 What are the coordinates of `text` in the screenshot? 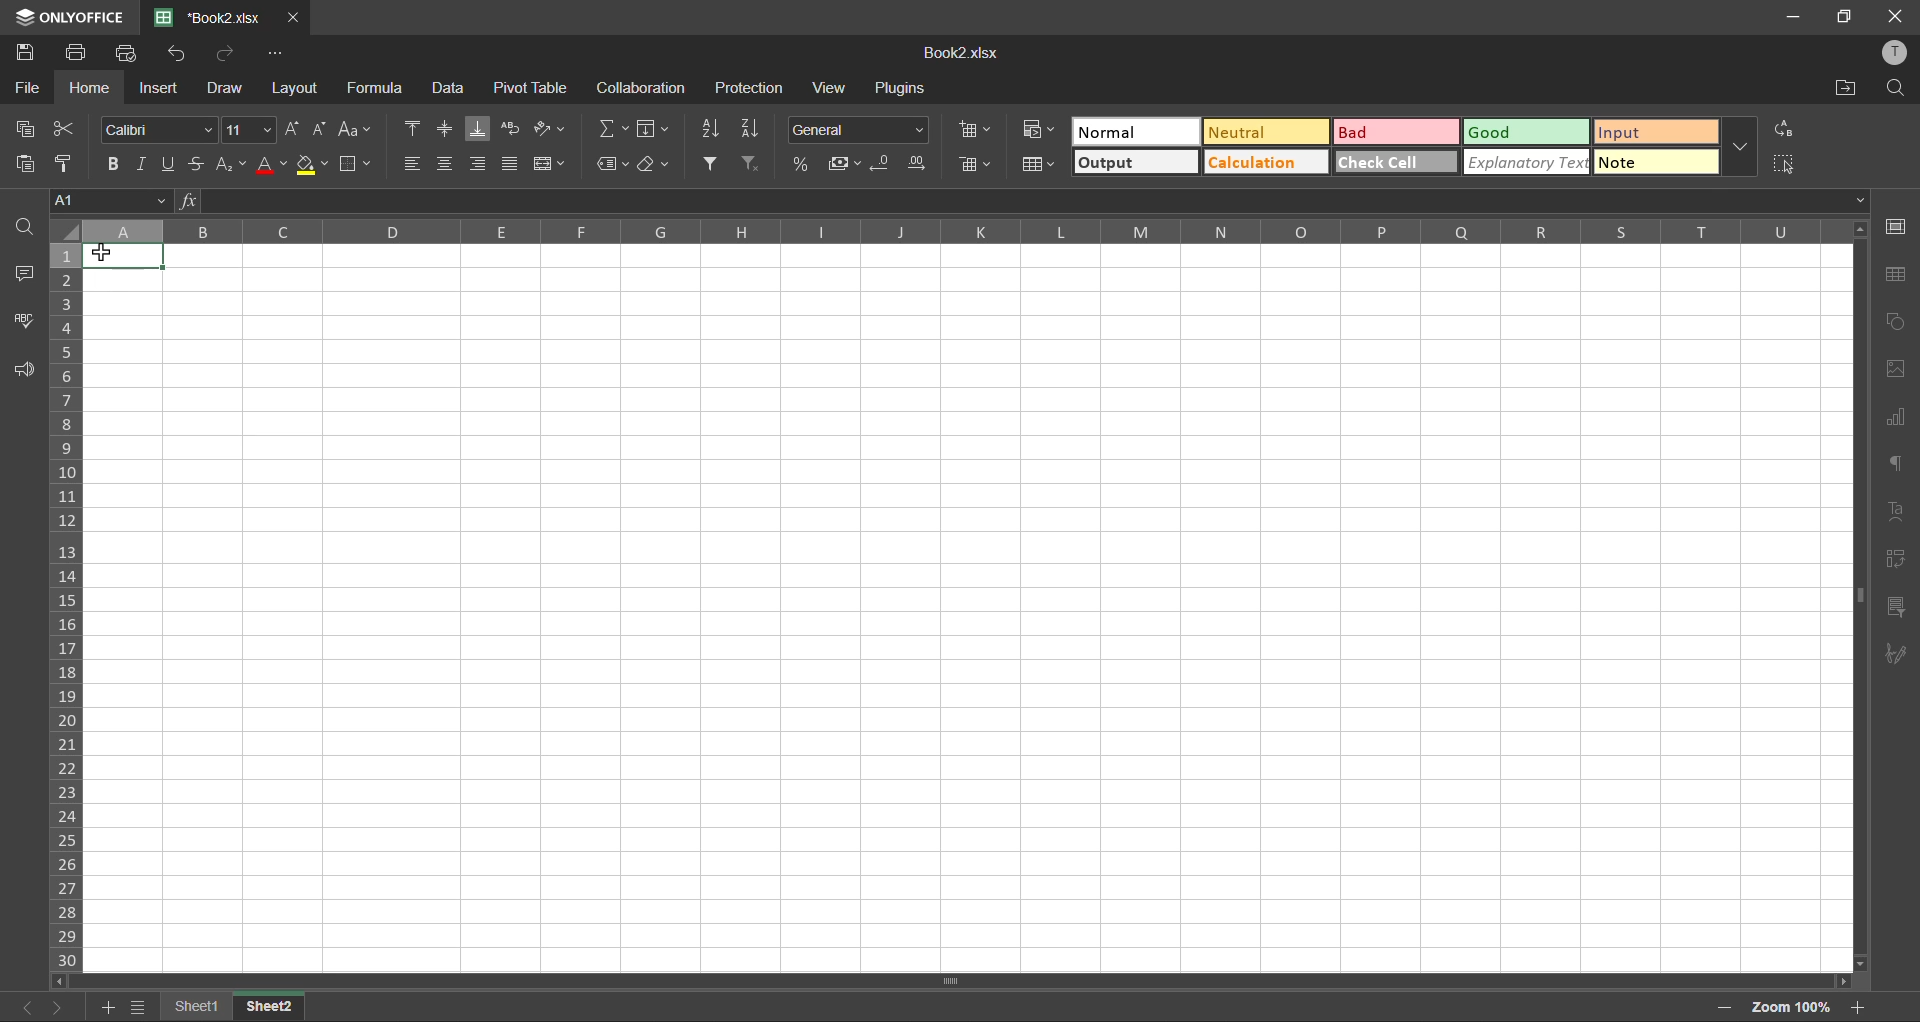 It's located at (1895, 511).